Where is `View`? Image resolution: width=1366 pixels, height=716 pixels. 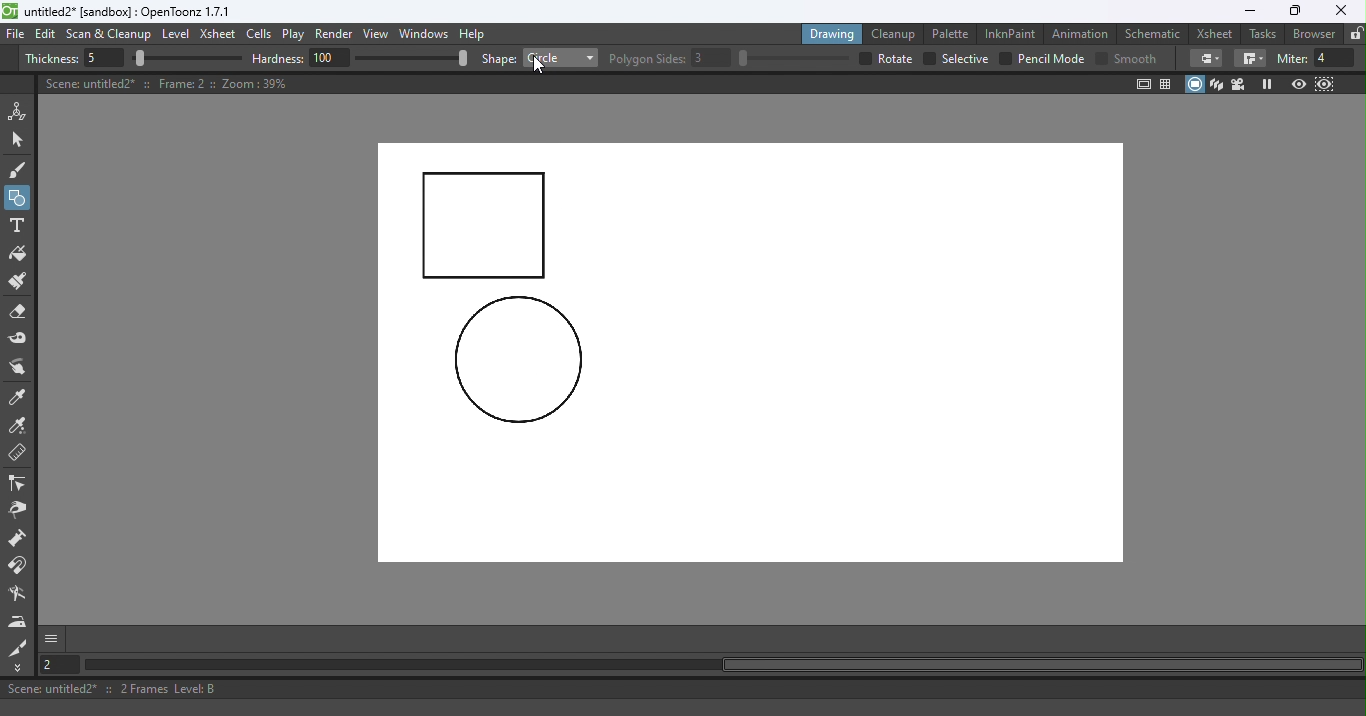
View is located at coordinates (379, 36).